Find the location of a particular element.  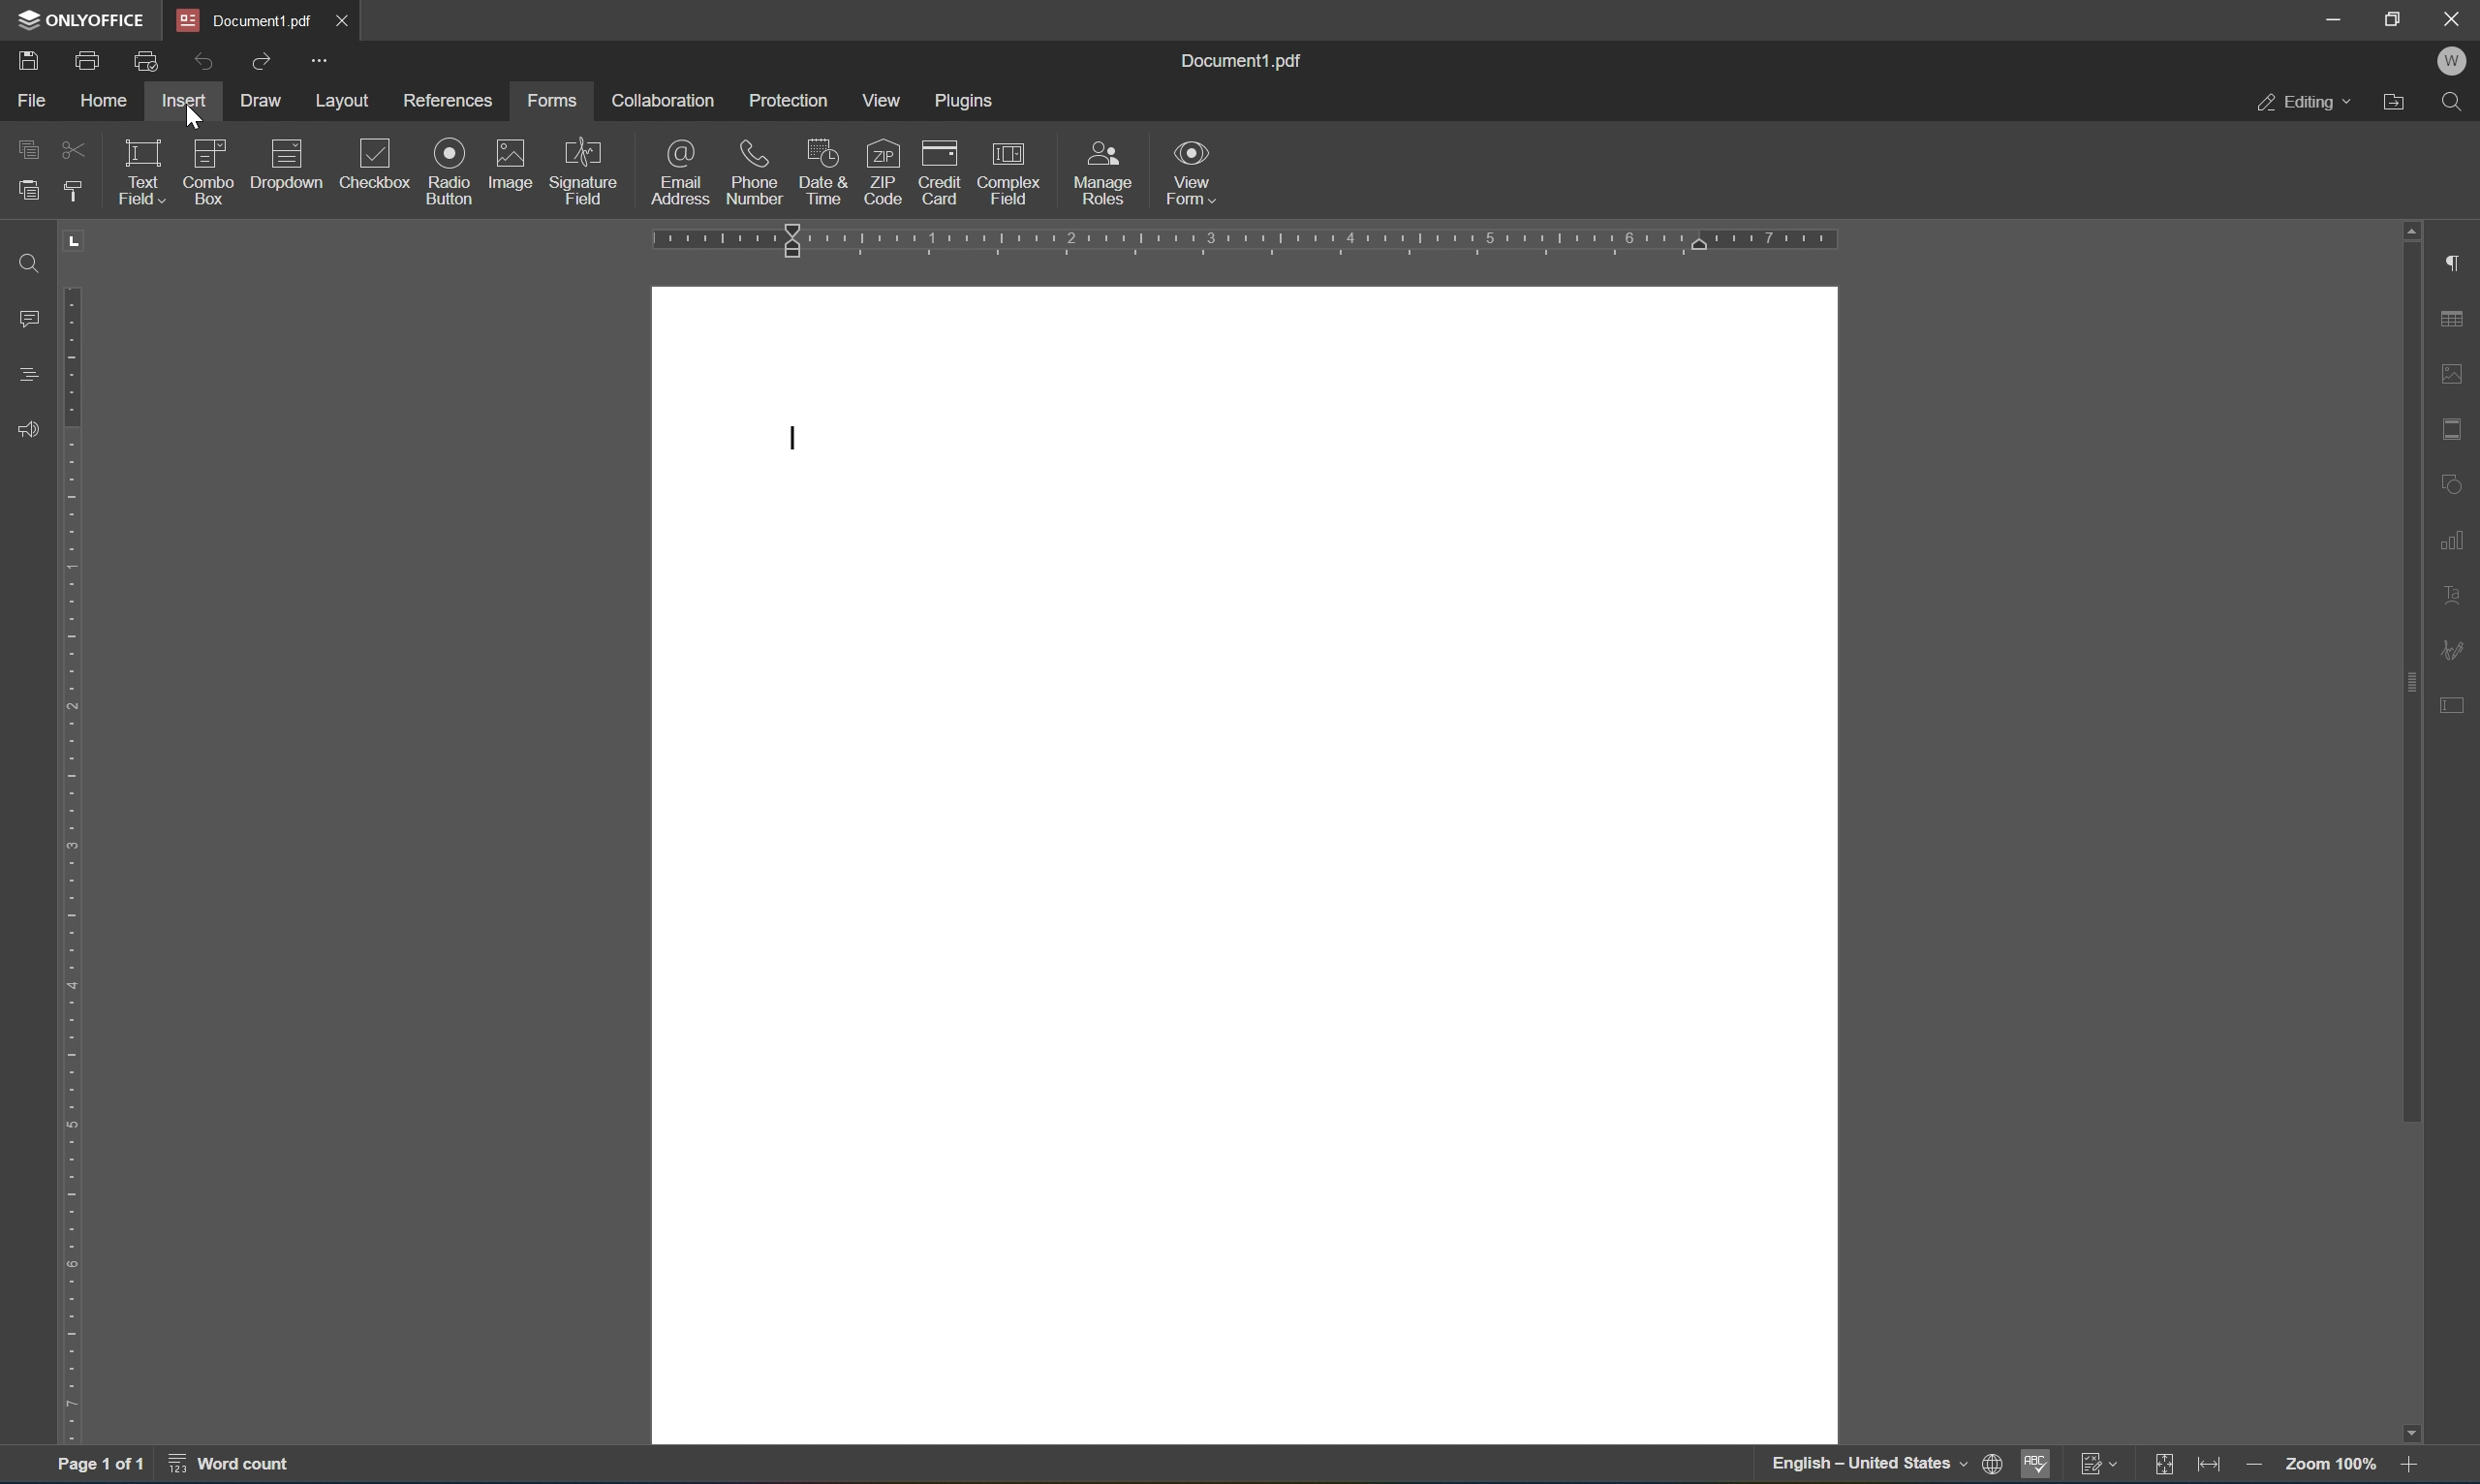

ruler is located at coordinates (1253, 241).